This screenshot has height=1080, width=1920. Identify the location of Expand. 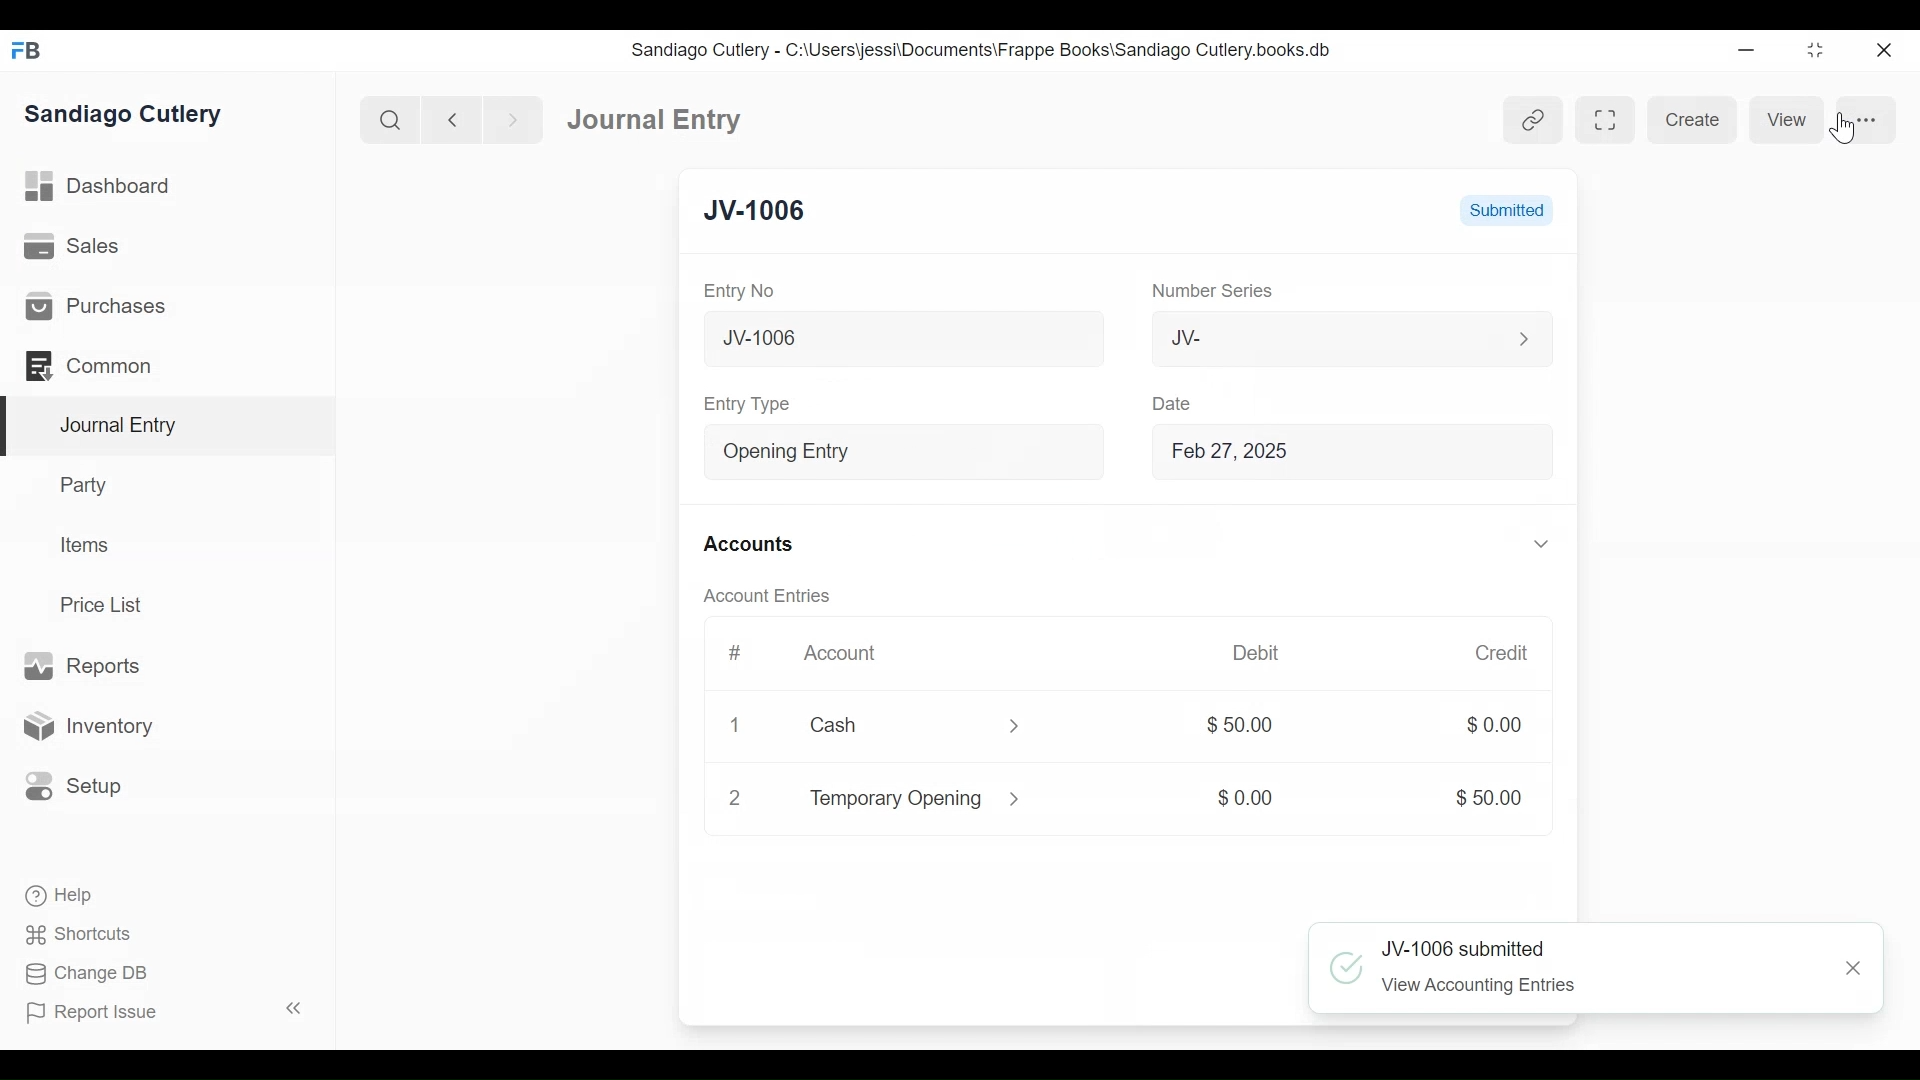
(1076, 453).